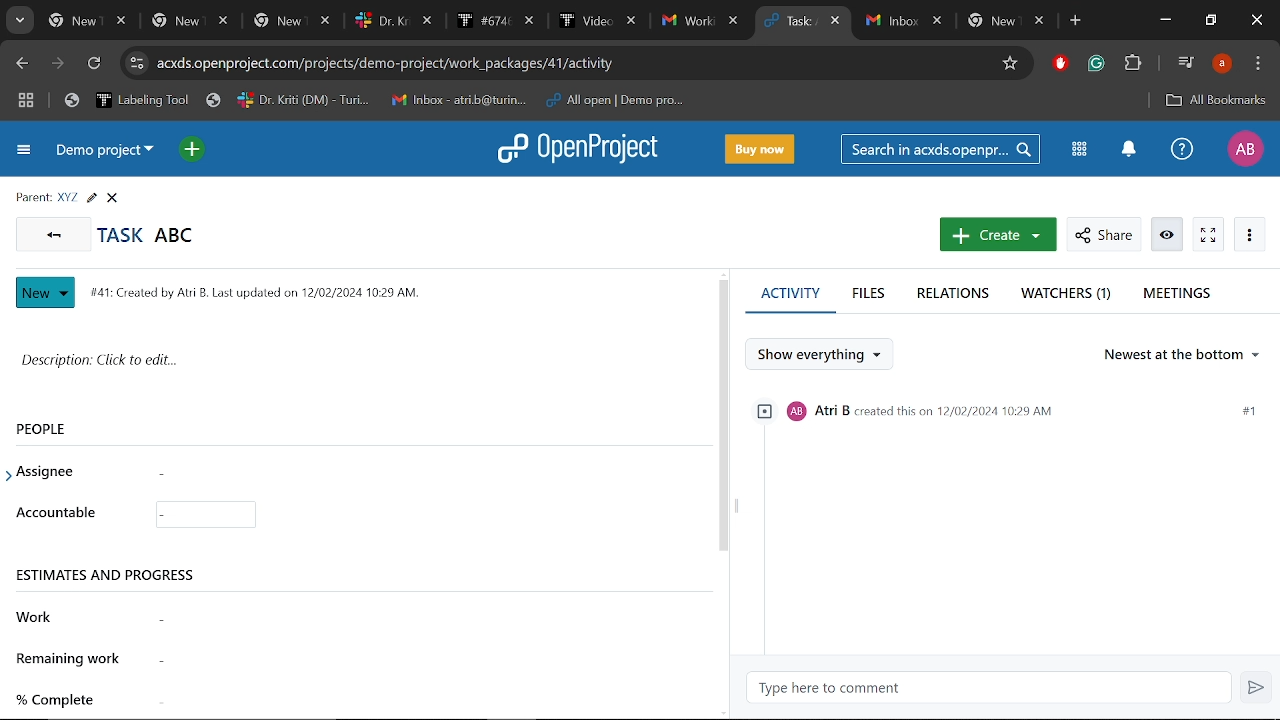  I want to click on Help, so click(1182, 150).